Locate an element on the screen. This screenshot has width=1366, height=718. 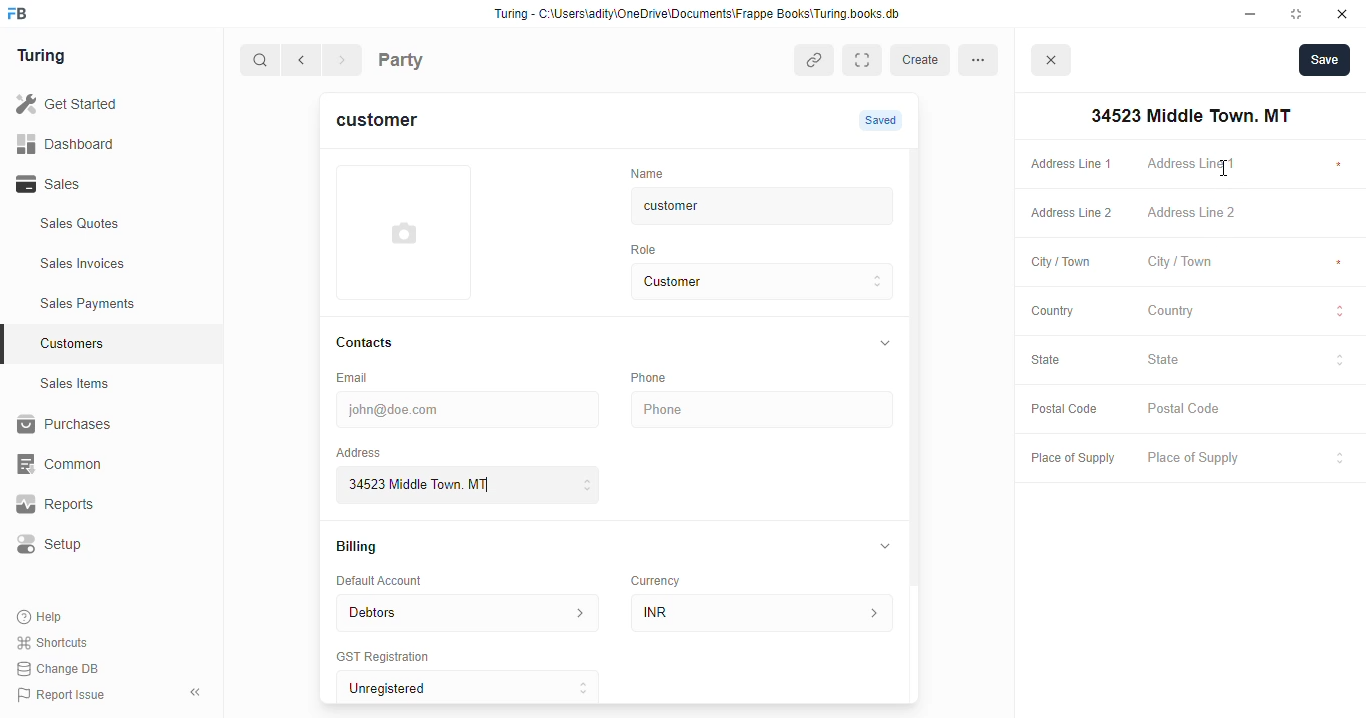
‘GST Registration is located at coordinates (390, 658).